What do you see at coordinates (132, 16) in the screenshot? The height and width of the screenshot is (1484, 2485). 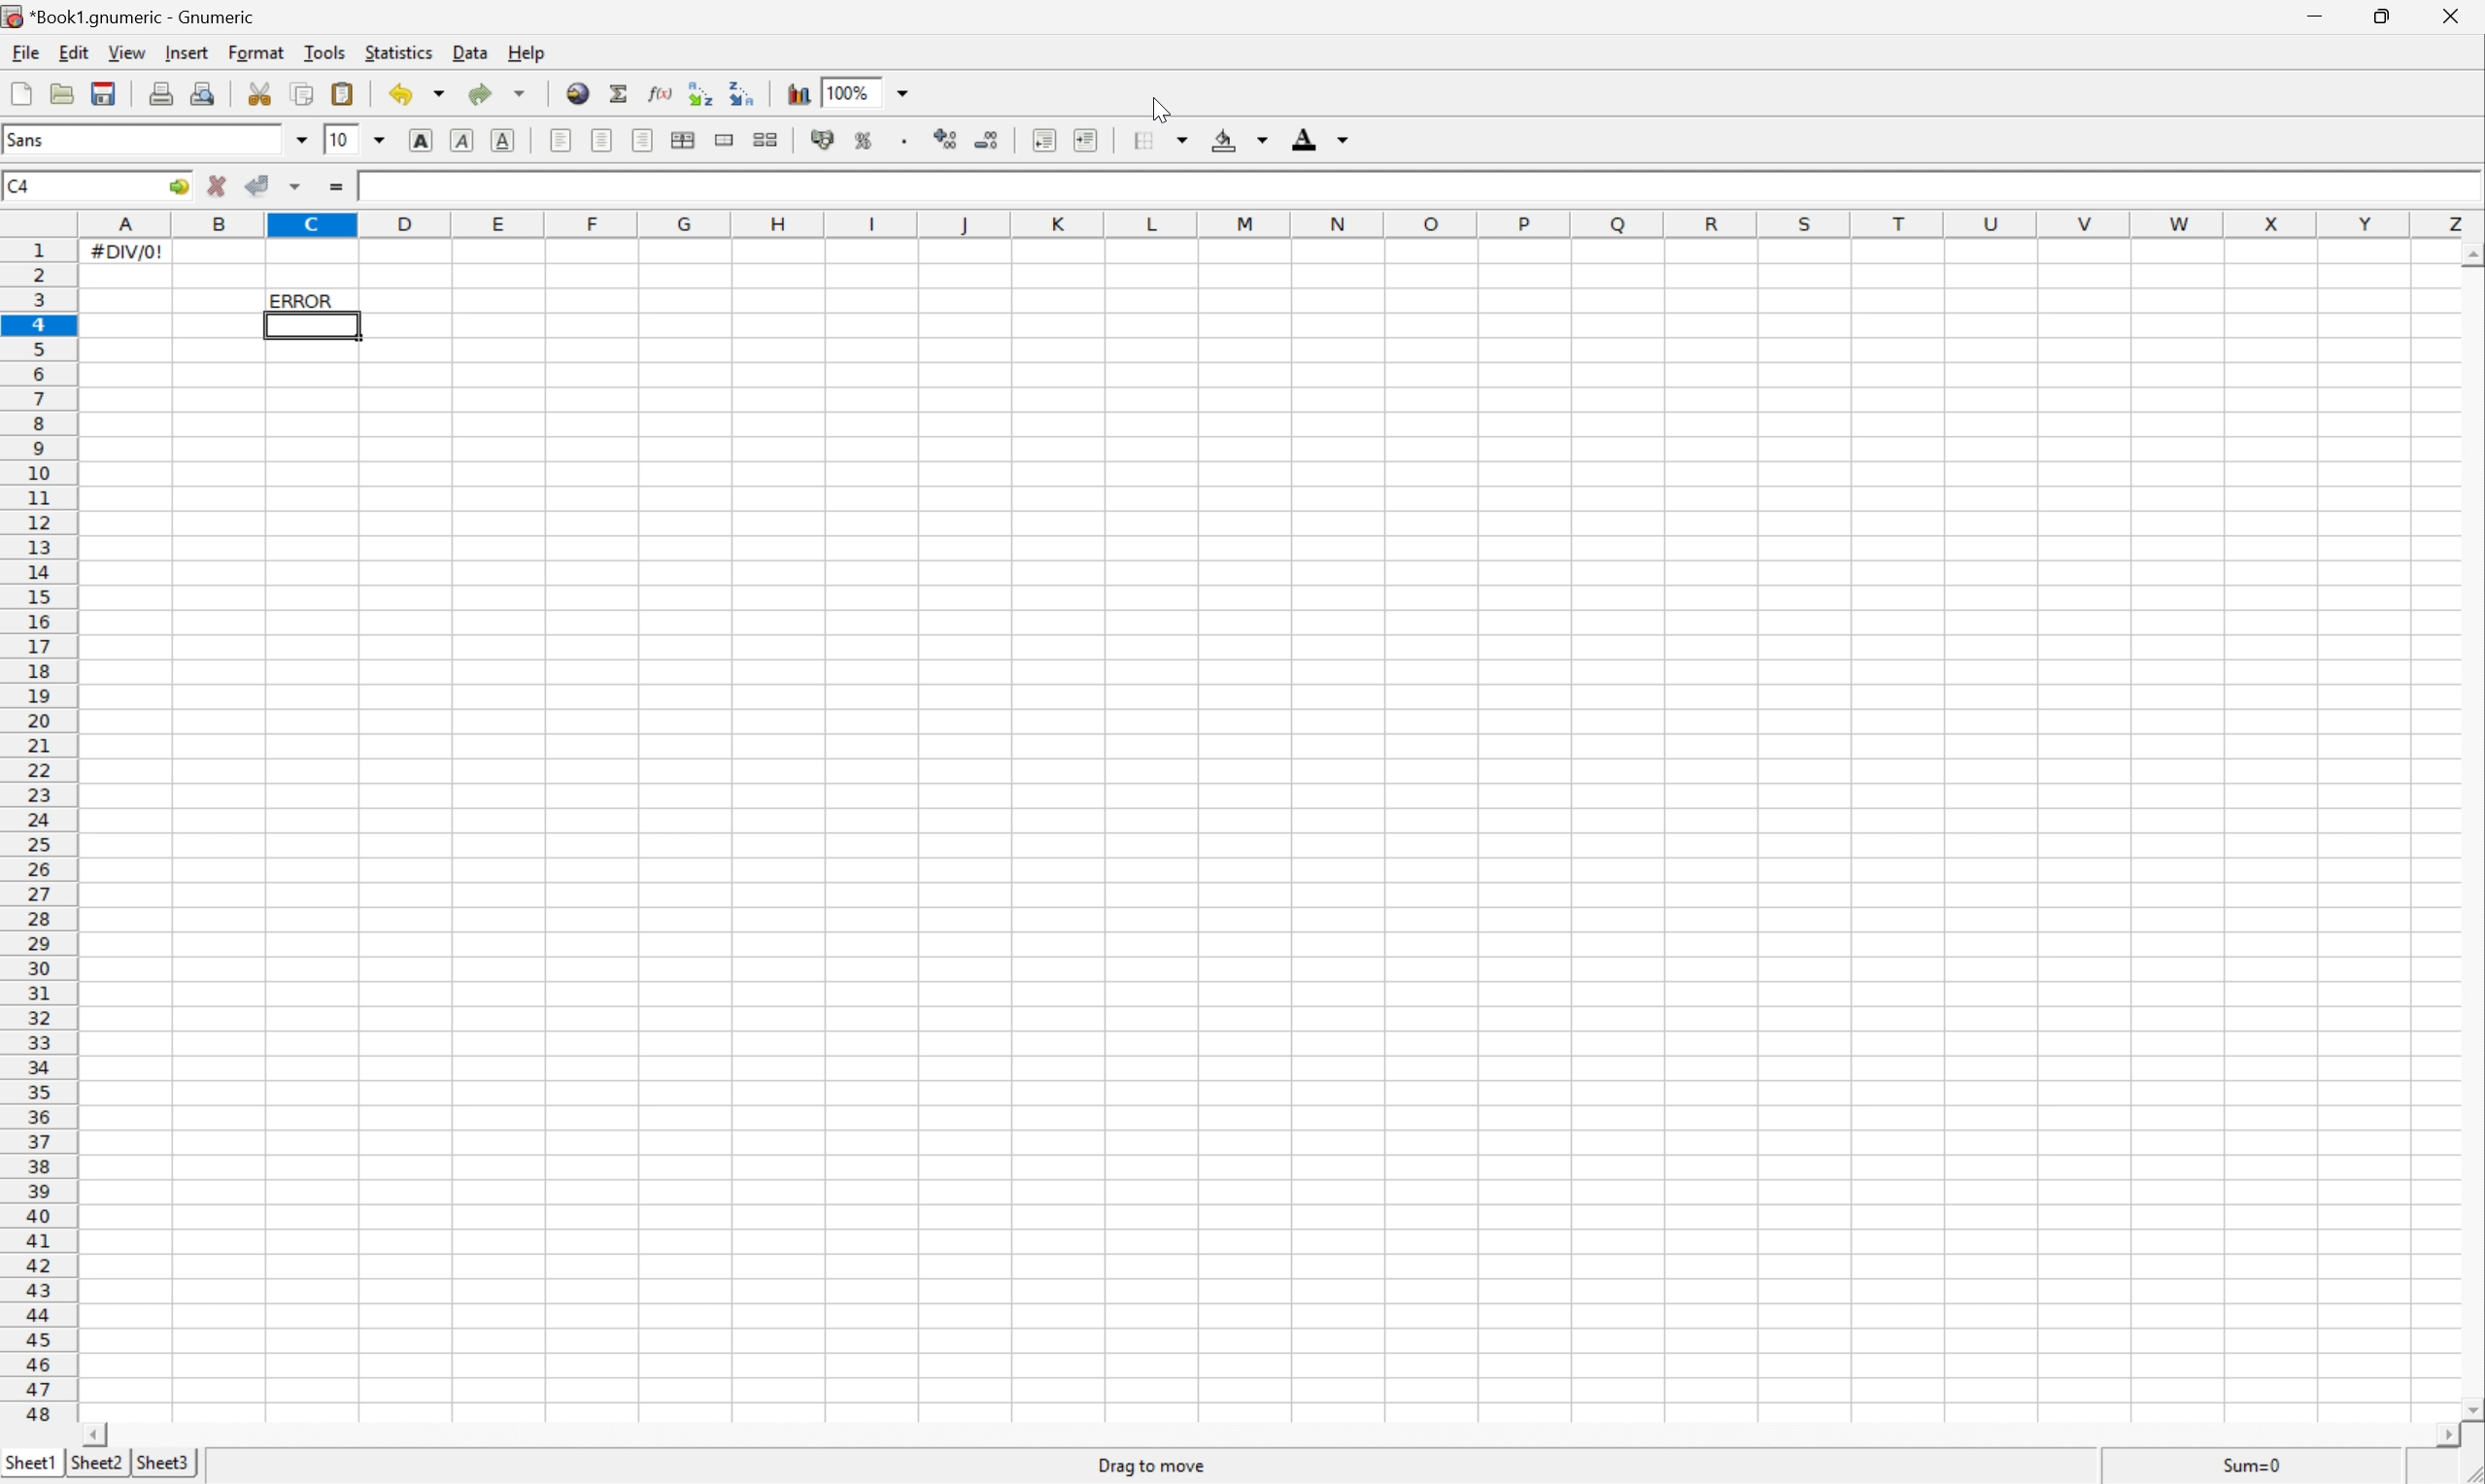 I see `*Book1.gnumeric - Gnumeric` at bounding box center [132, 16].